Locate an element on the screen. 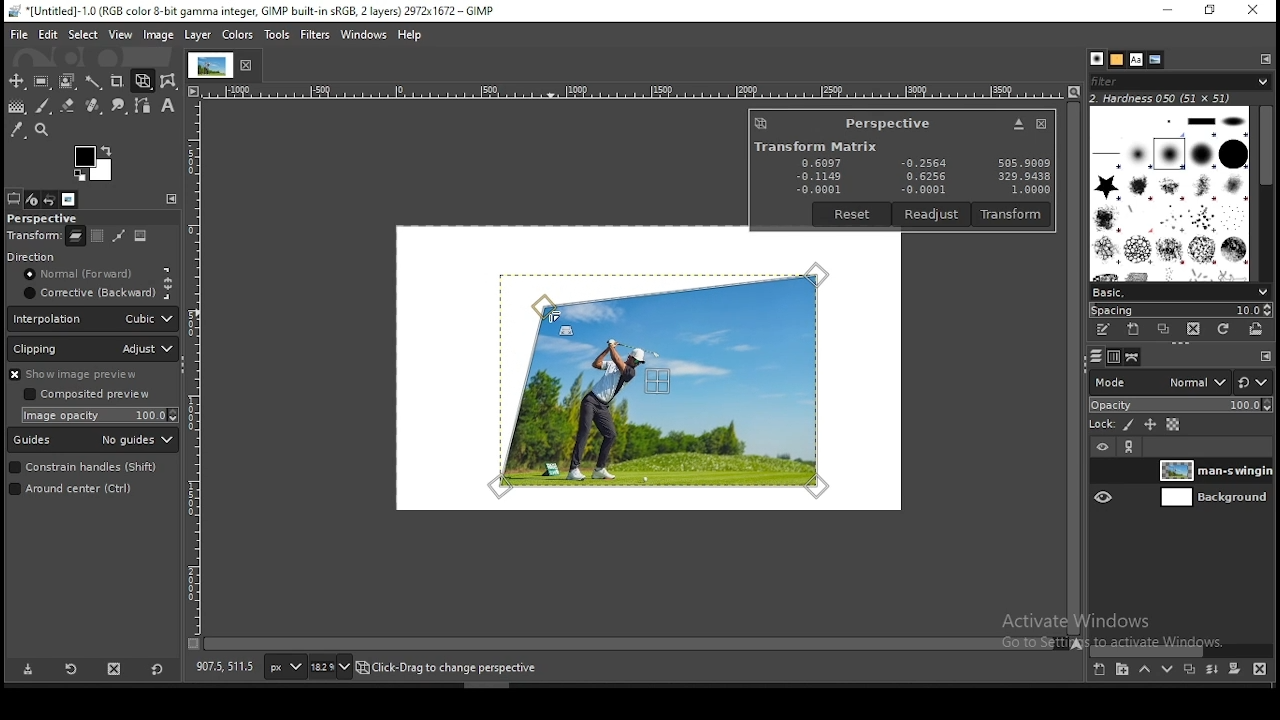 This screenshot has height=720, width=1280. layer  is located at coordinates (1212, 470).